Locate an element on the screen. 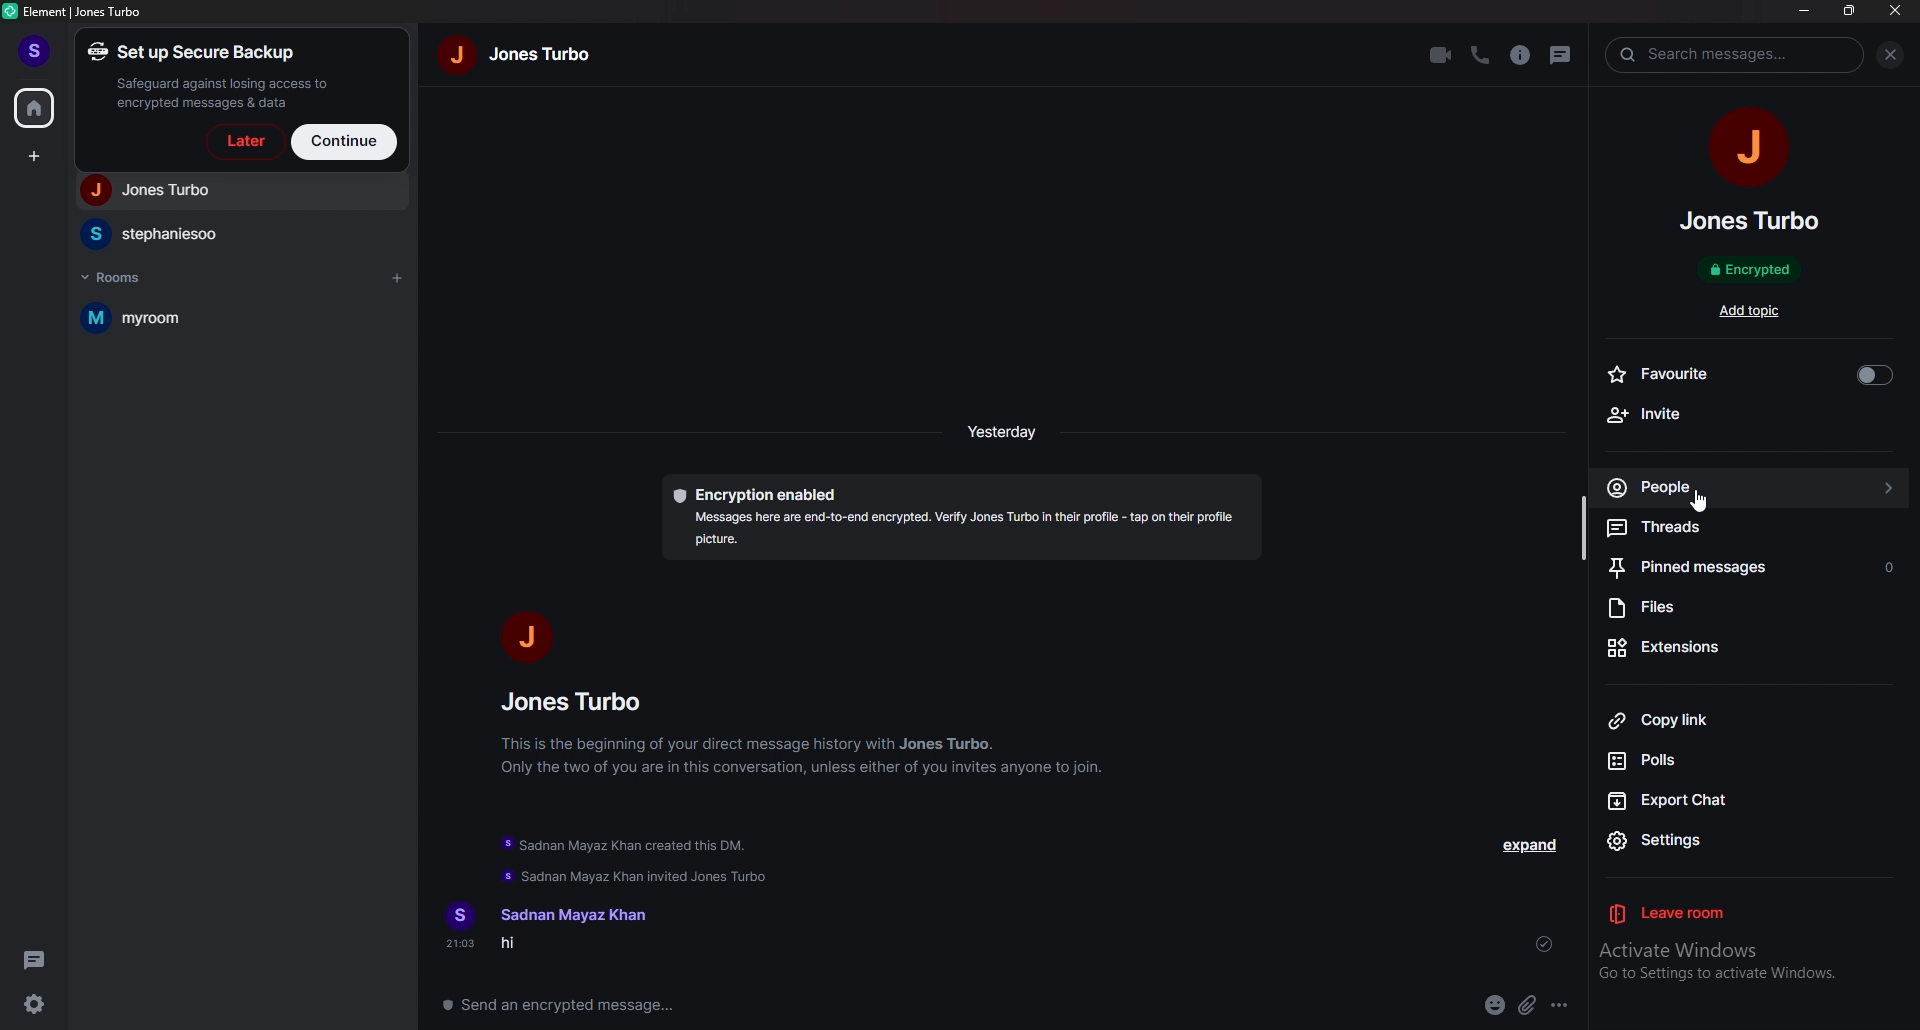 The width and height of the screenshot is (1920, 1030). rooms is located at coordinates (121, 276).